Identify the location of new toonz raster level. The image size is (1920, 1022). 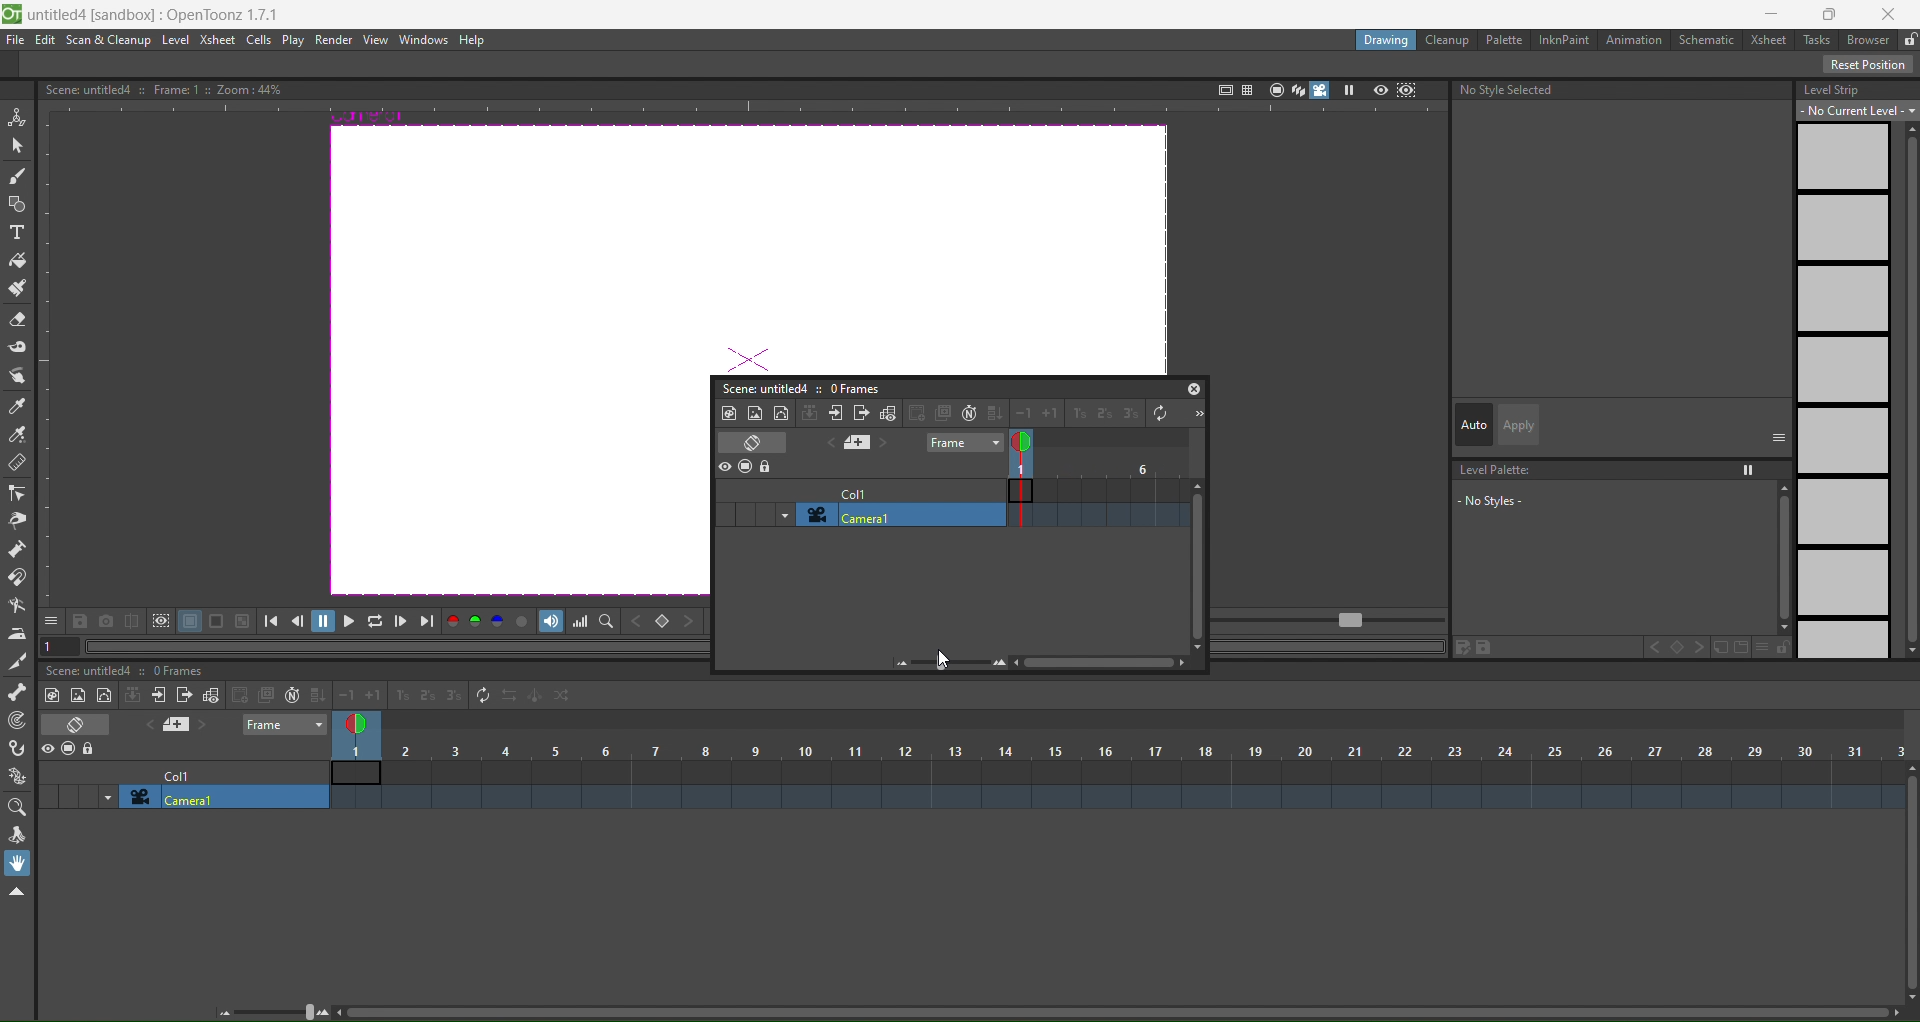
(54, 695).